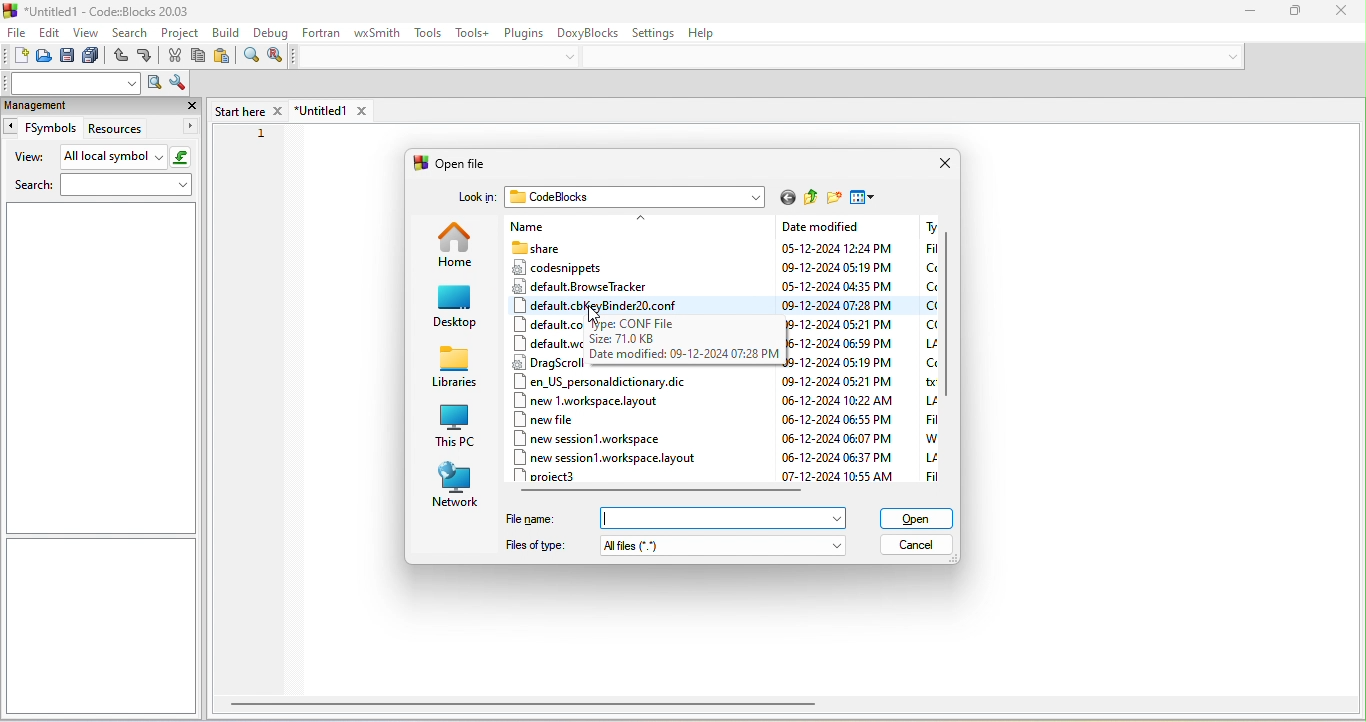  Describe the element at coordinates (330, 110) in the screenshot. I see `untitled1` at that location.